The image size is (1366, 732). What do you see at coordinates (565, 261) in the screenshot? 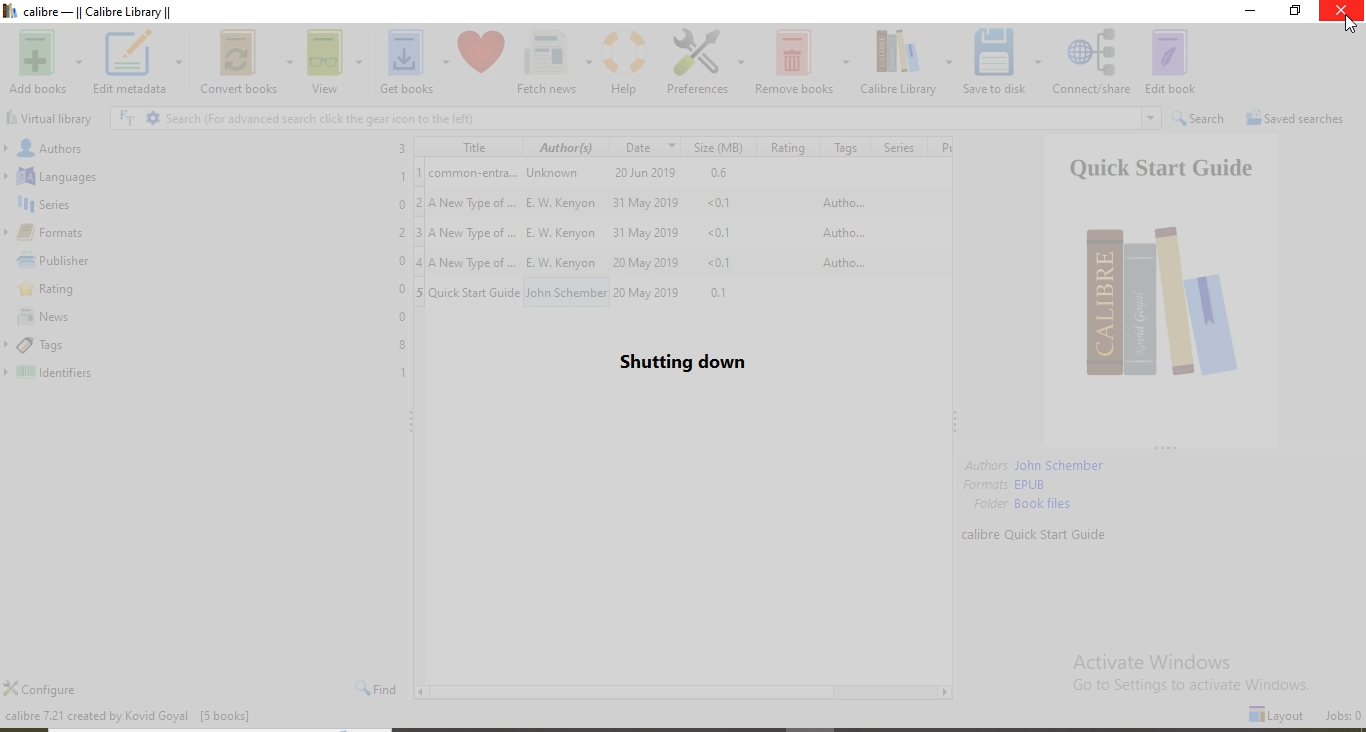
I see `E W Kenyon` at bounding box center [565, 261].